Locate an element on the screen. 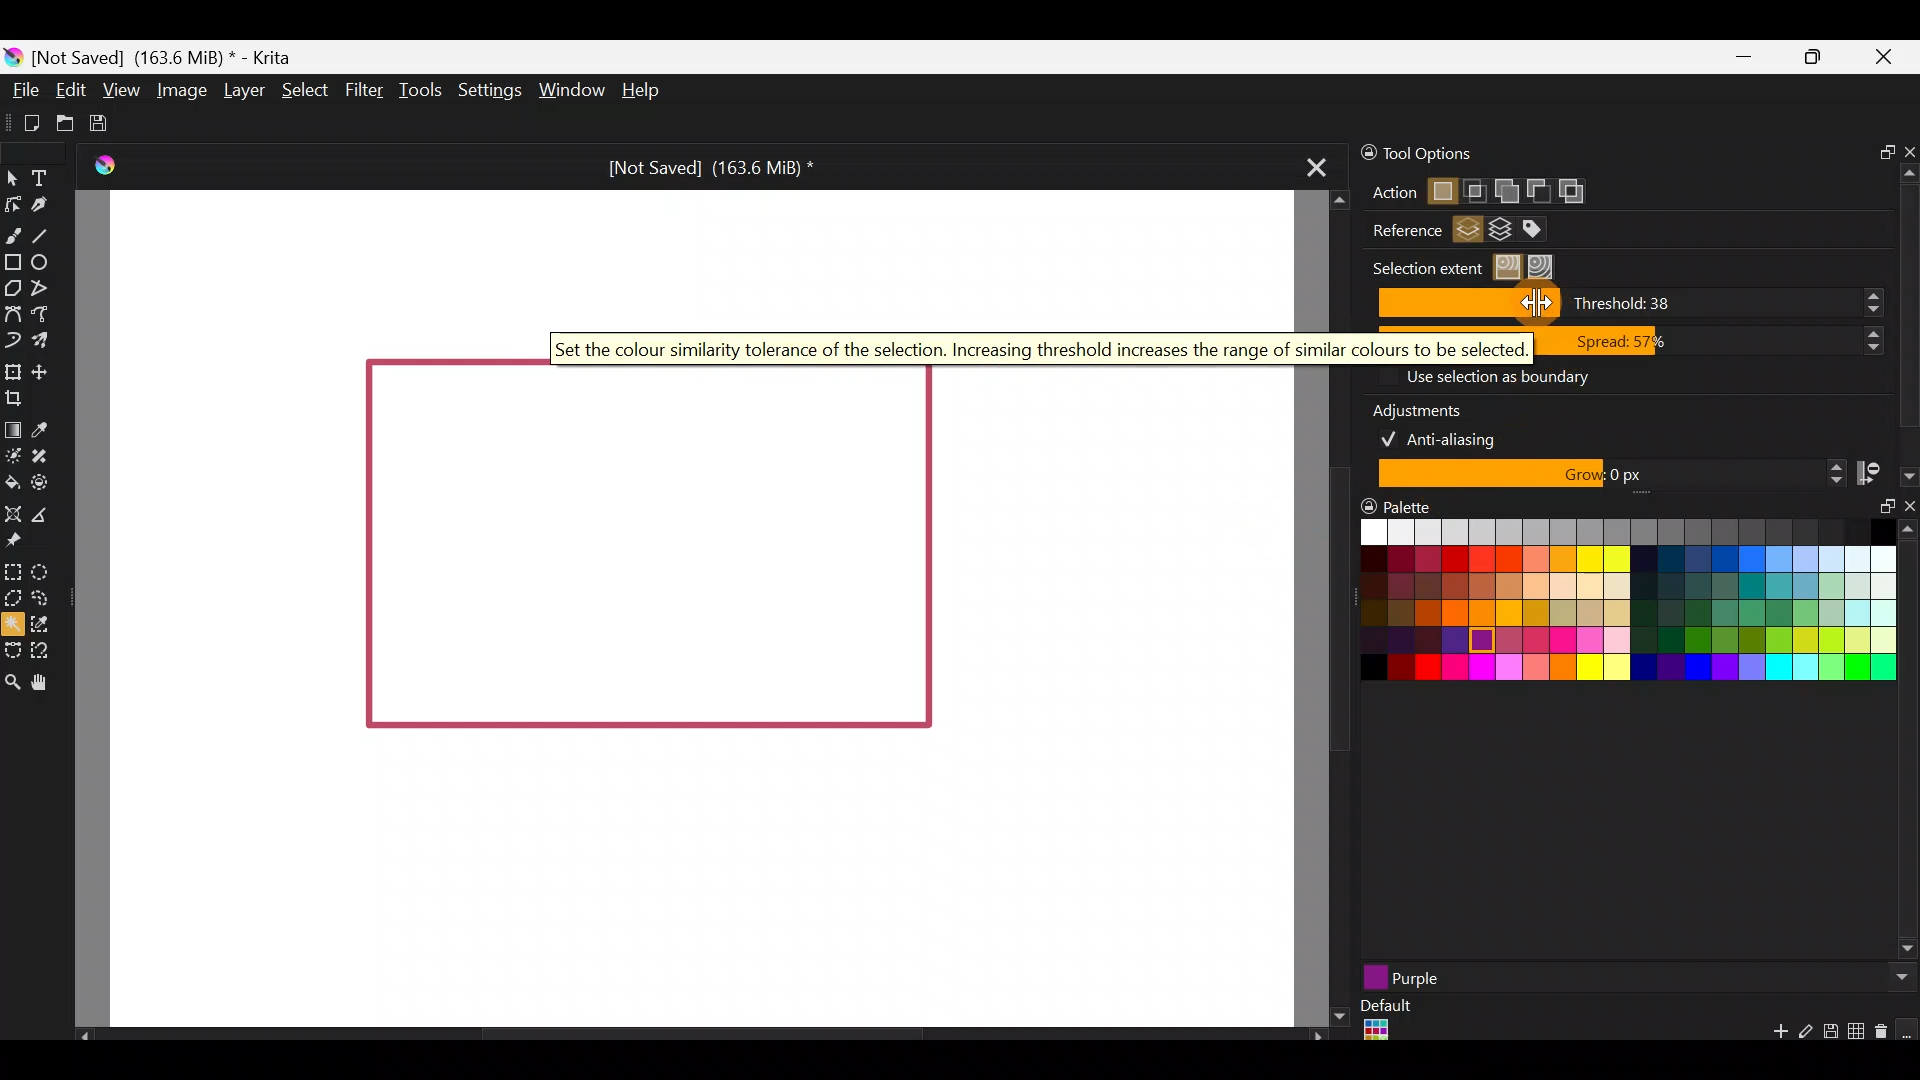  Maximize is located at coordinates (1819, 62).